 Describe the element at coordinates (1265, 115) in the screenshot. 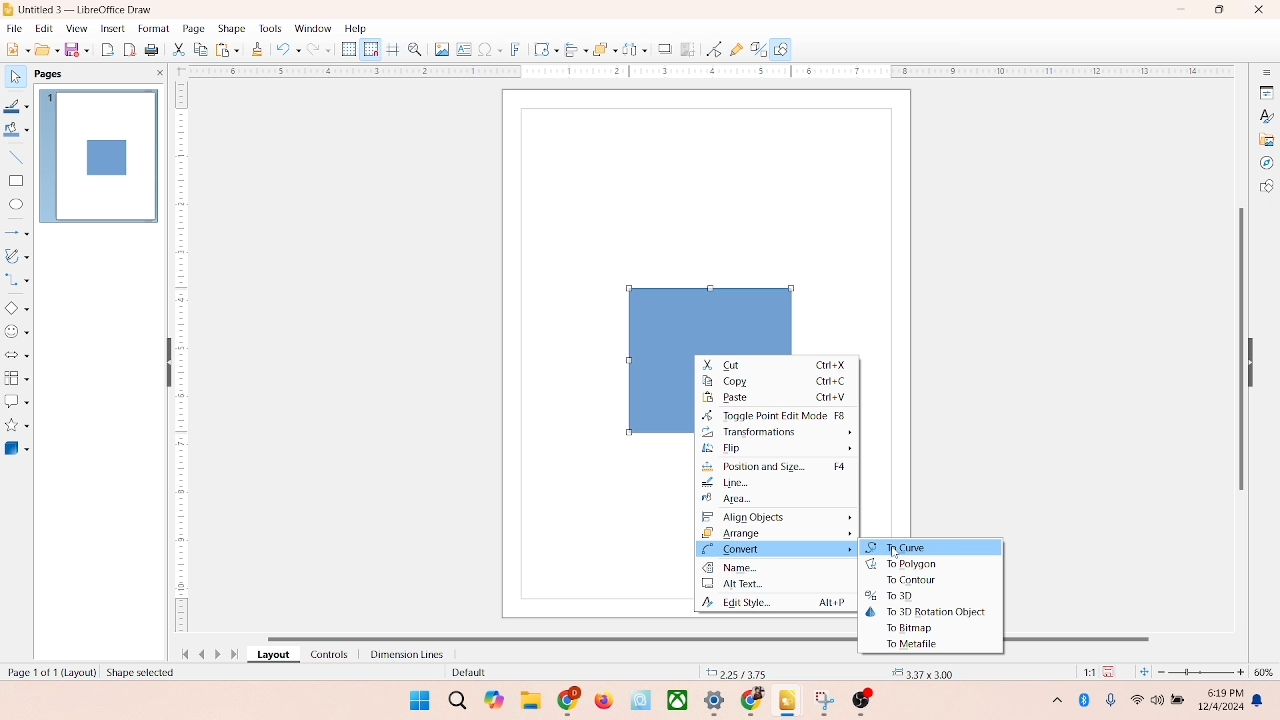

I see `styles` at that location.